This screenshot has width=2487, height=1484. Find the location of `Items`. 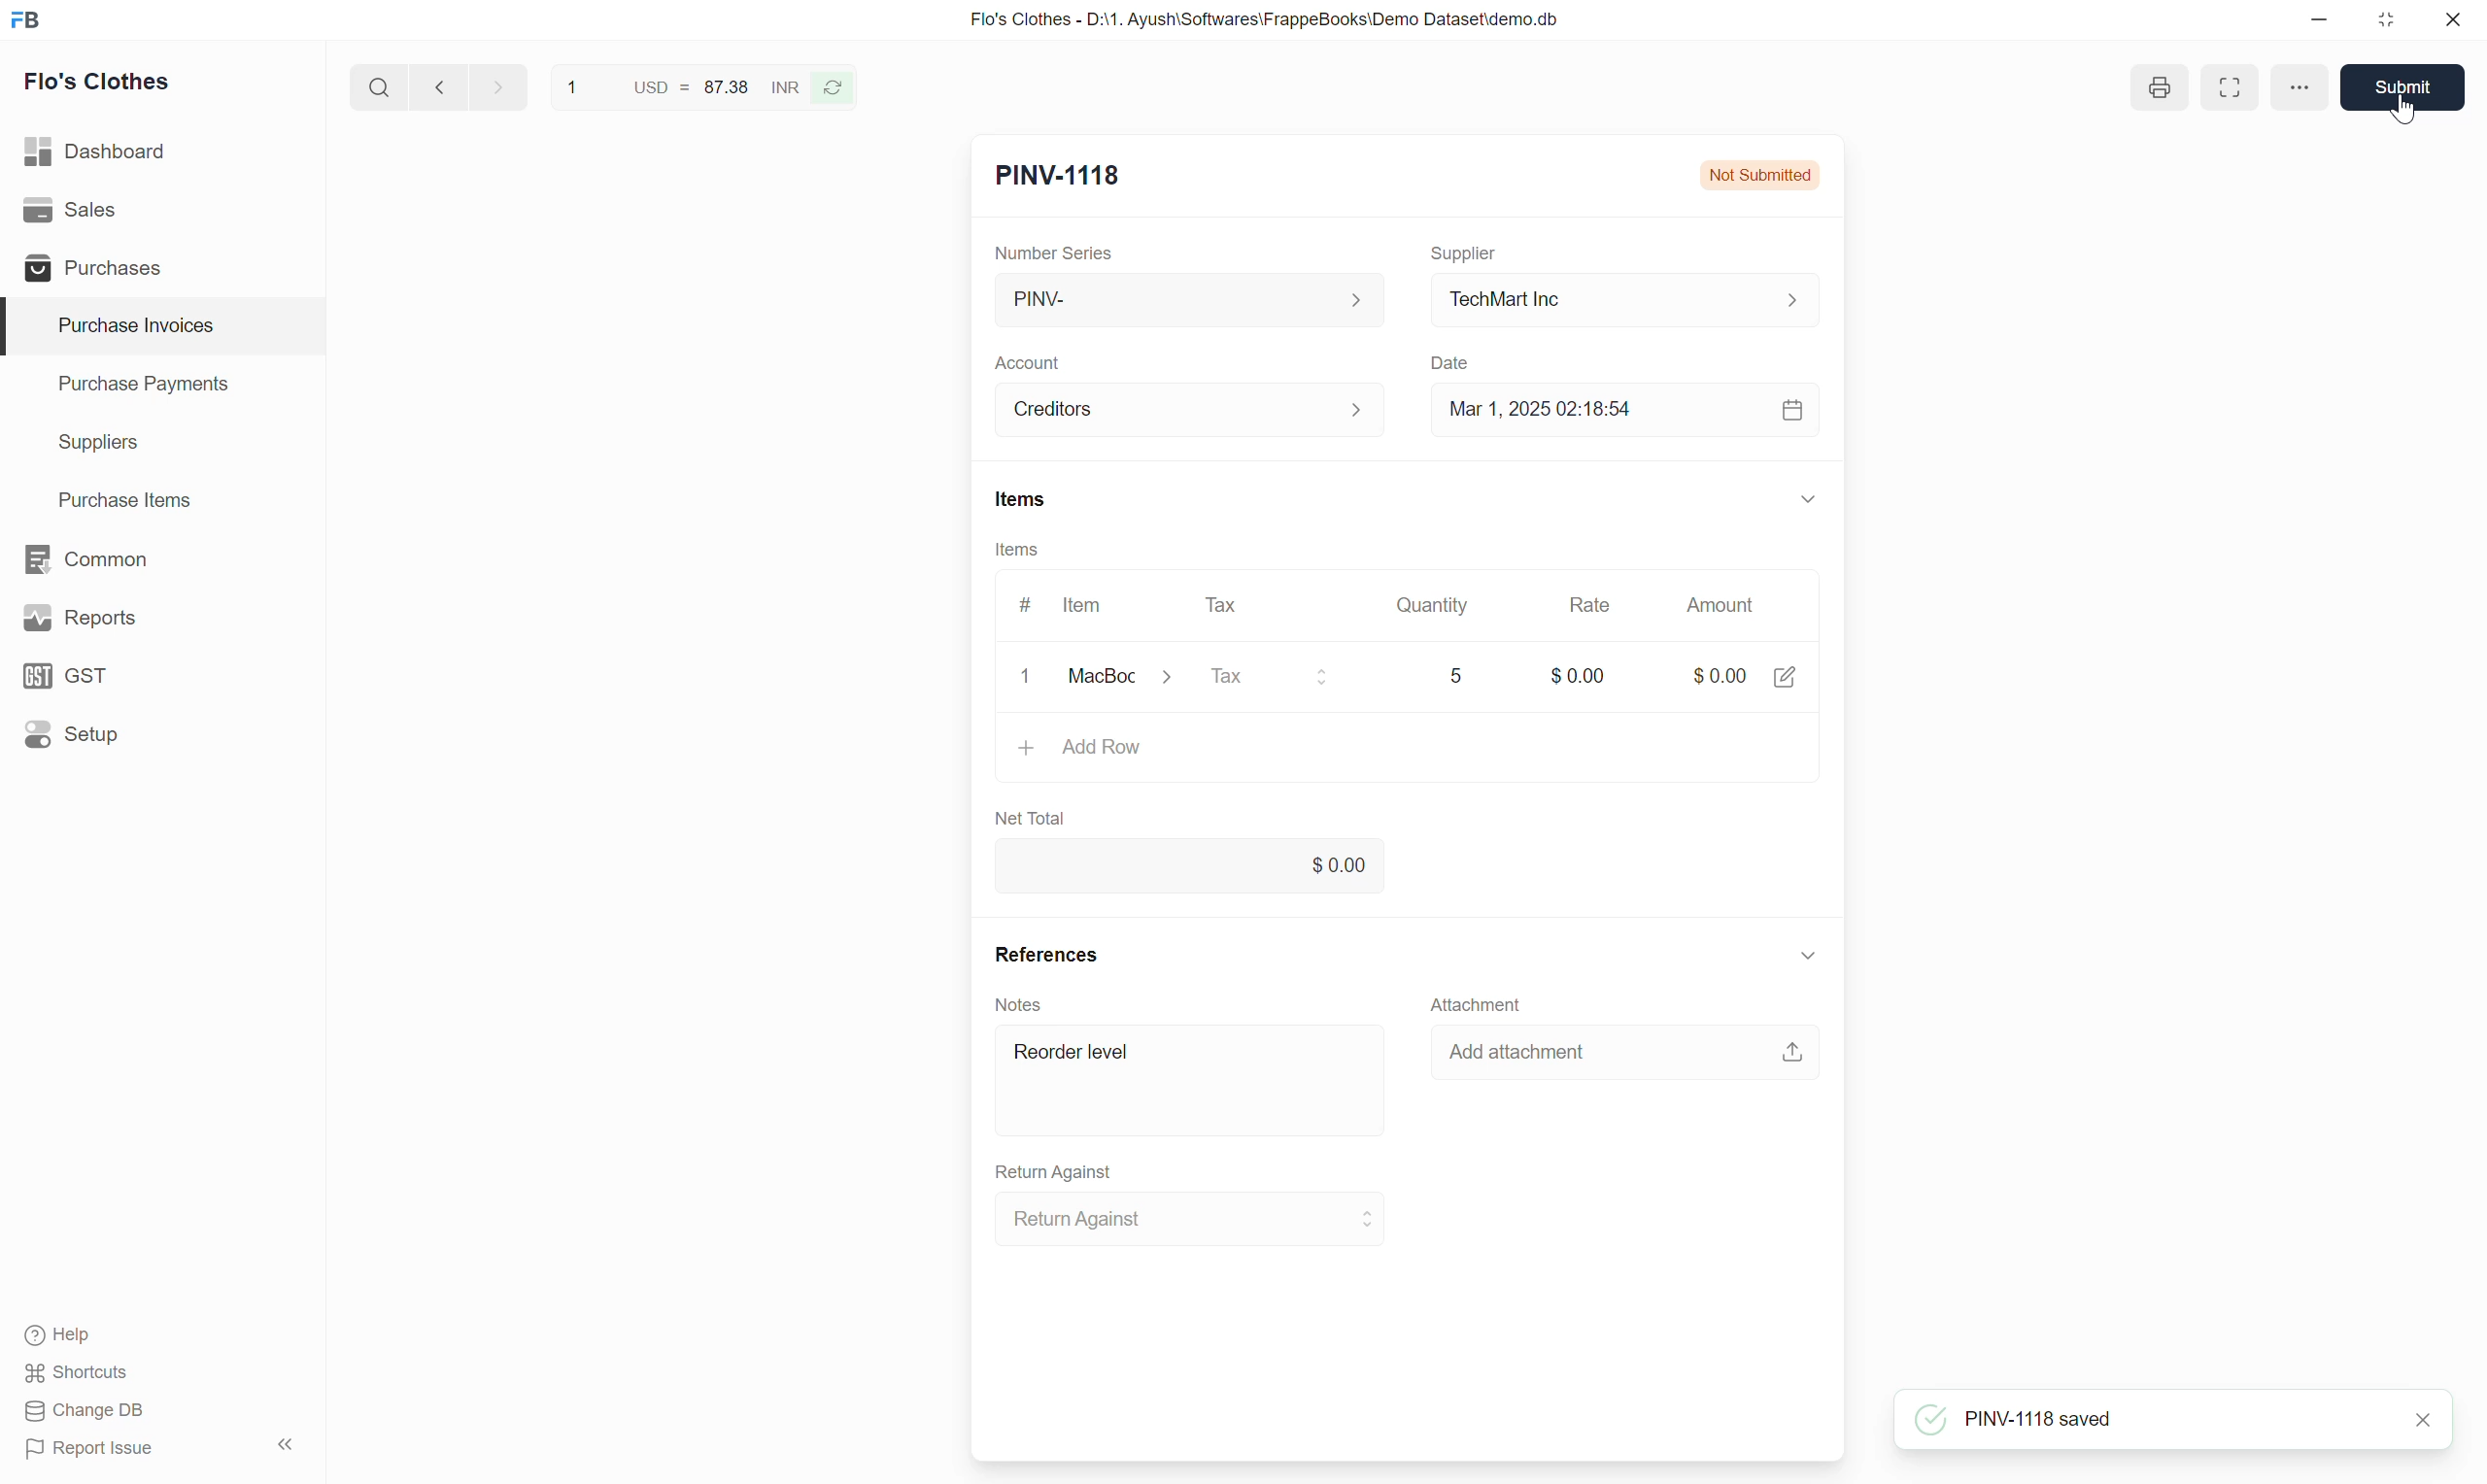

Items is located at coordinates (1017, 549).